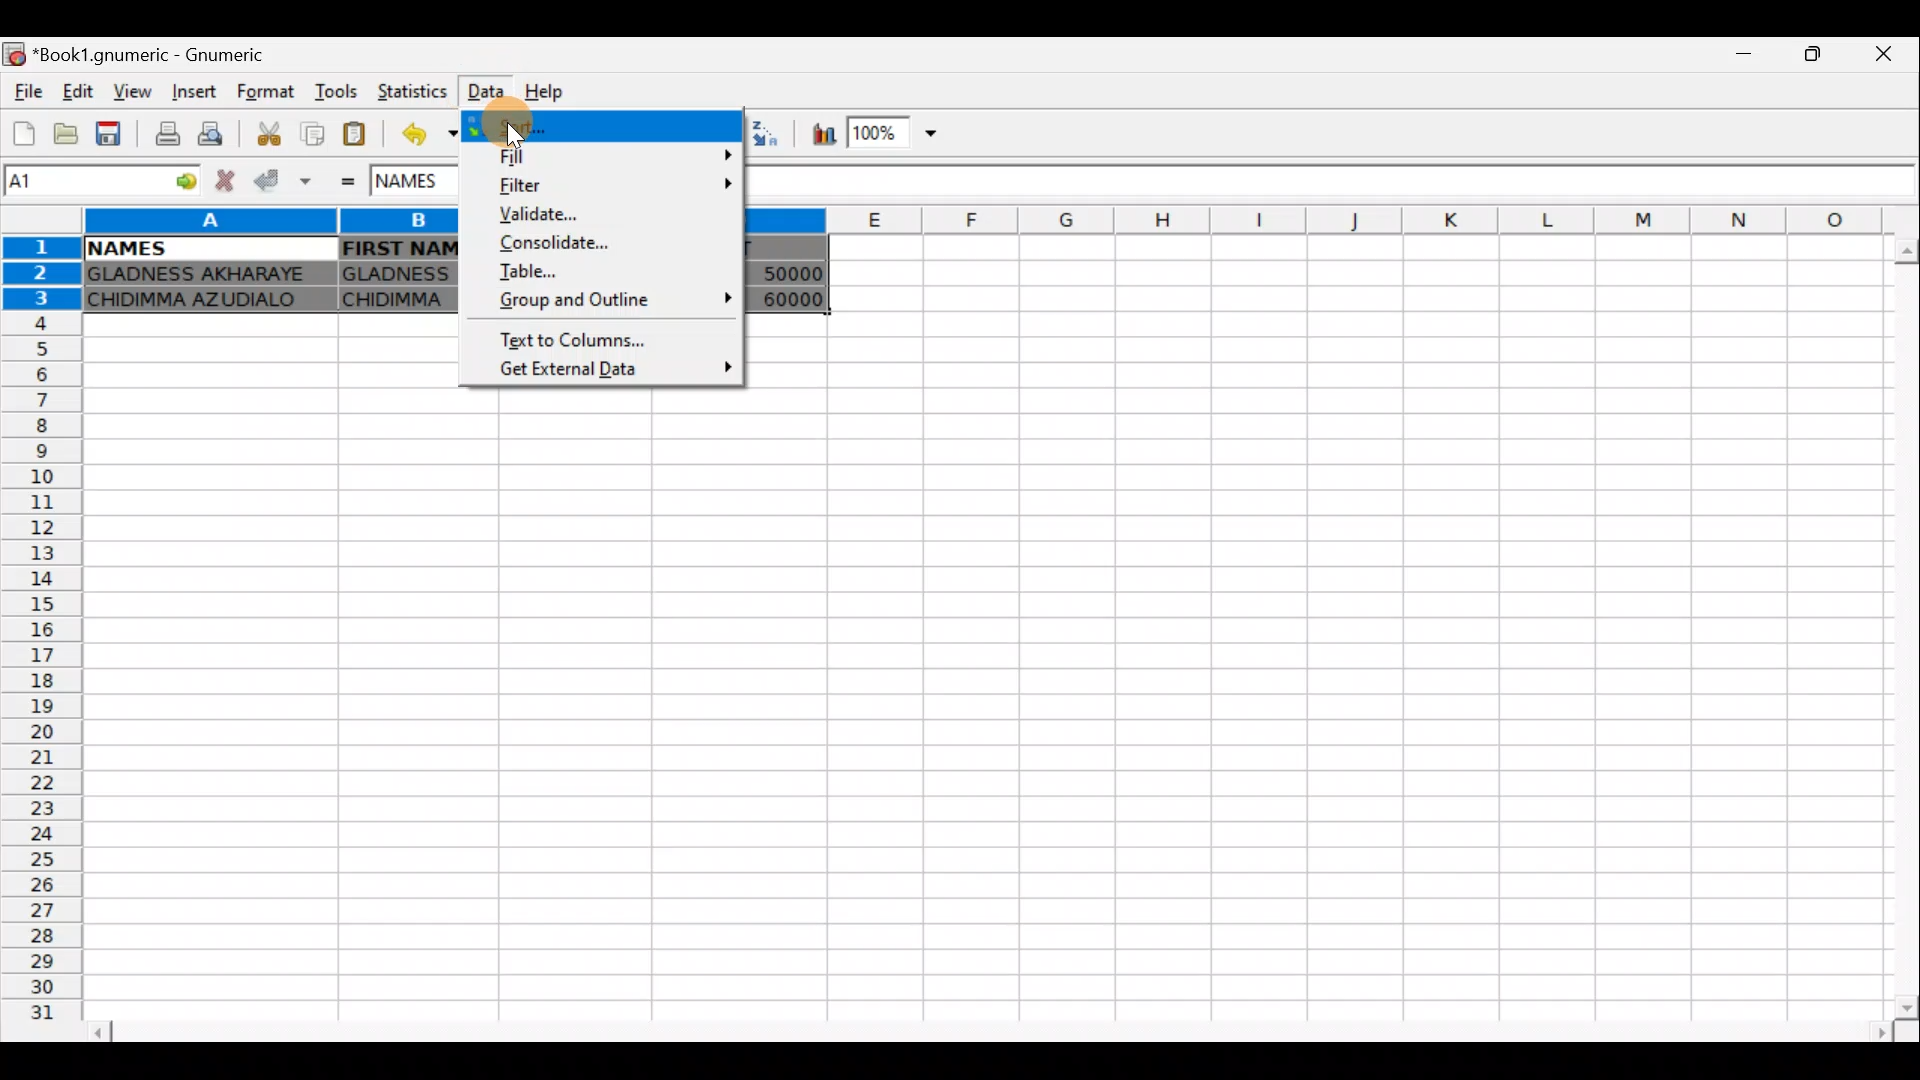 The image size is (1920, 1080). What do you see at coordinates (112, 132) in the screenshot?
I see `Save current workbook` at bounding box center [112, 132].